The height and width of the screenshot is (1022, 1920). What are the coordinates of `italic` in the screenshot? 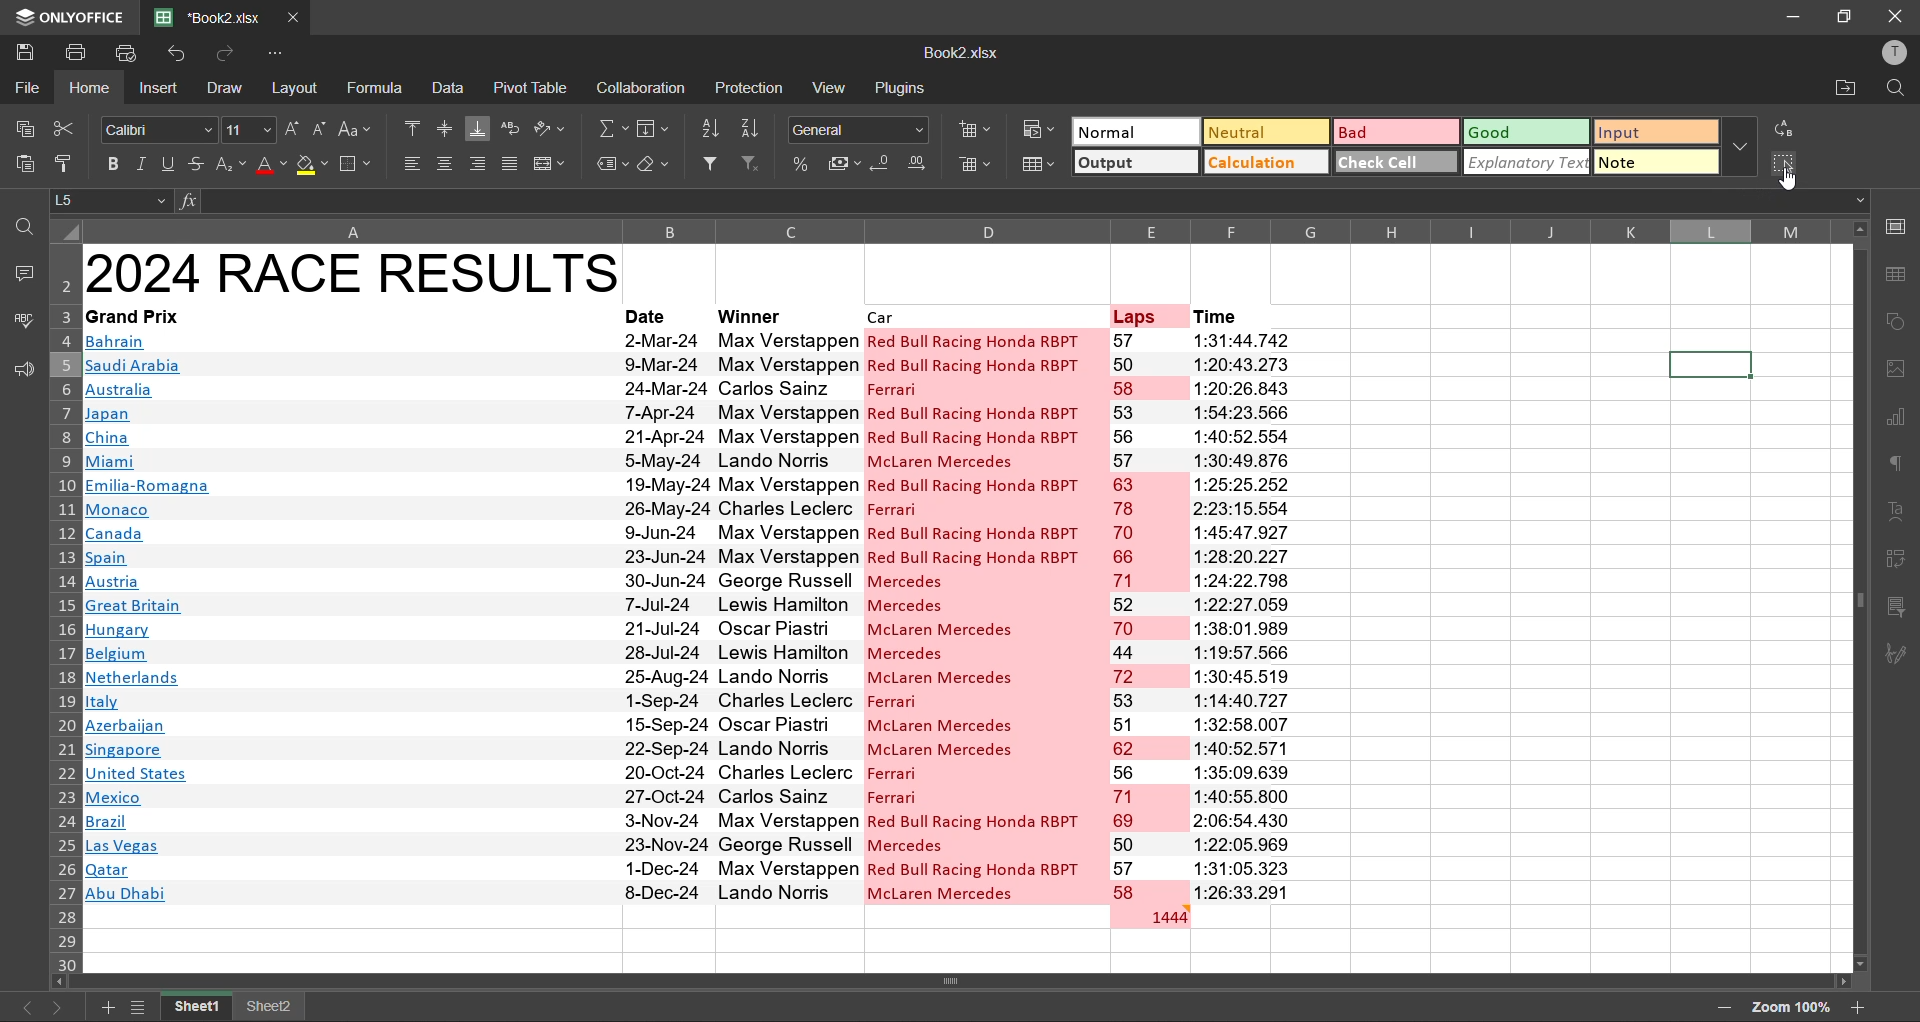 It's located at (143, 163).